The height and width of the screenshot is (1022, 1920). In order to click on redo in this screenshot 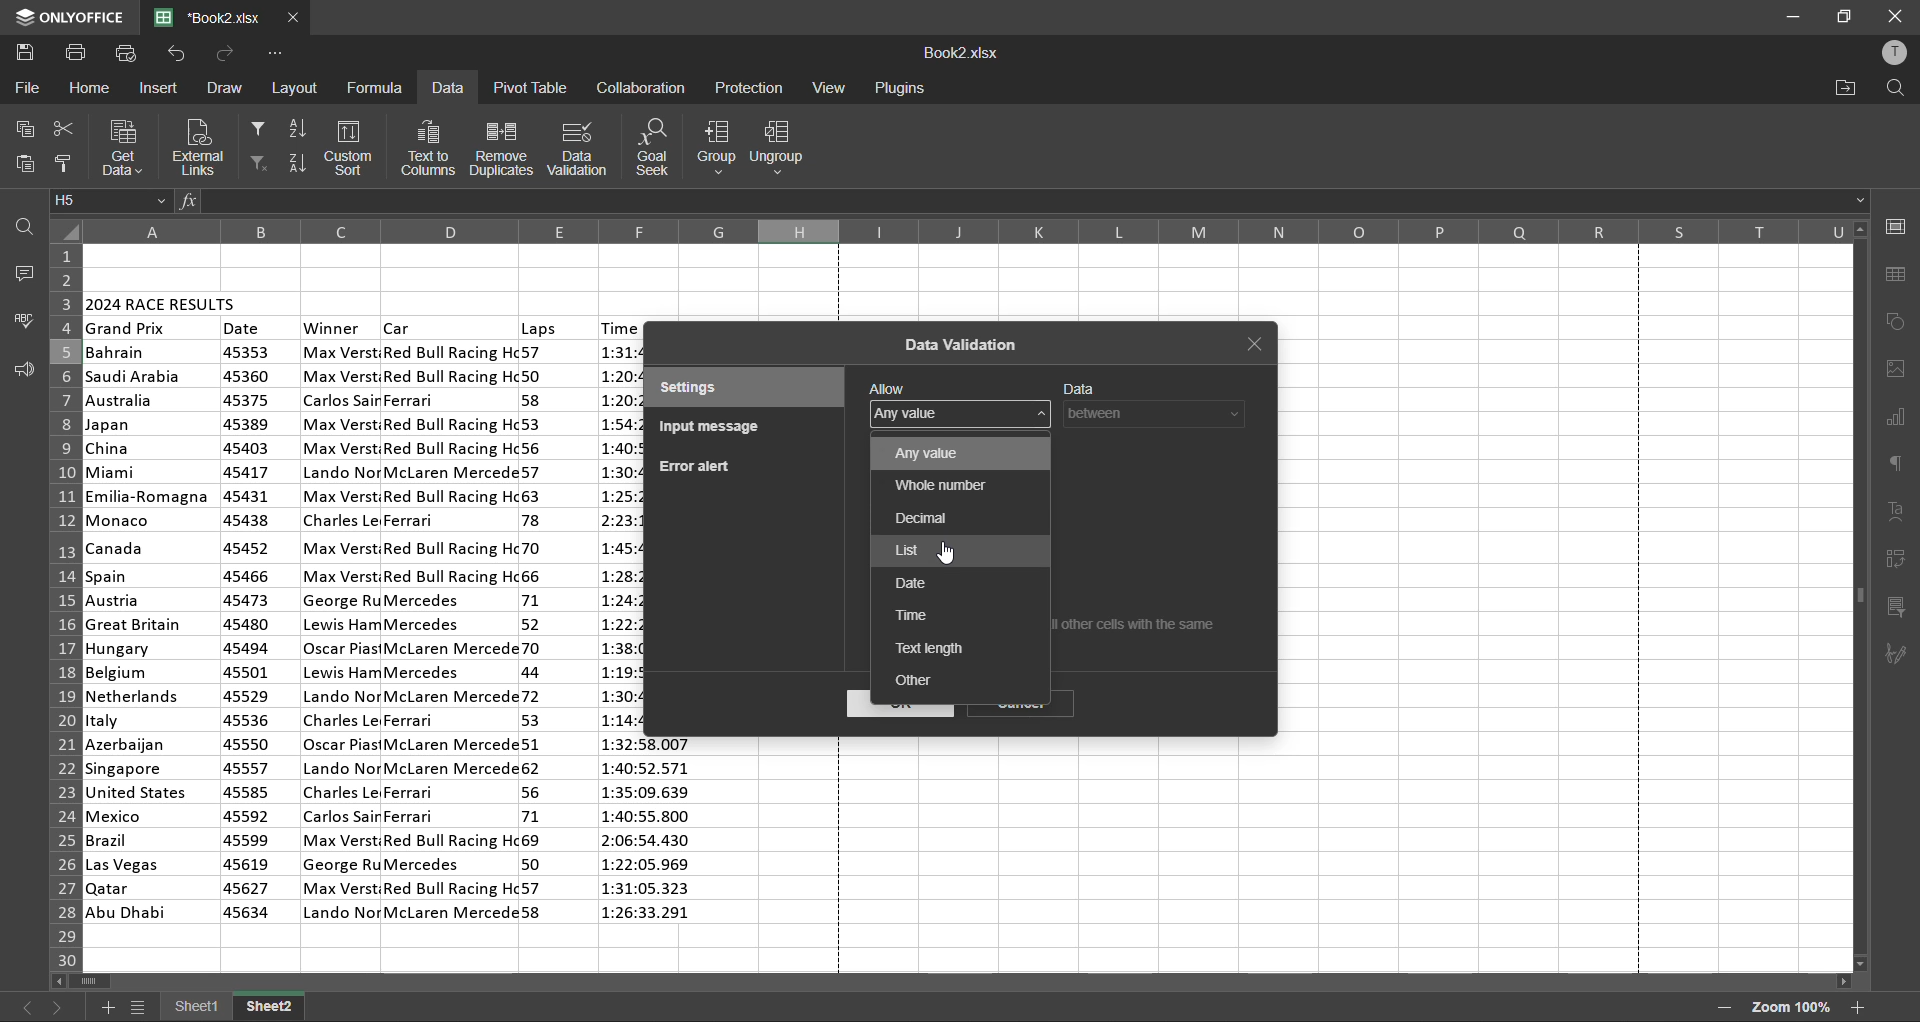, I will do `click(227, 53)`.